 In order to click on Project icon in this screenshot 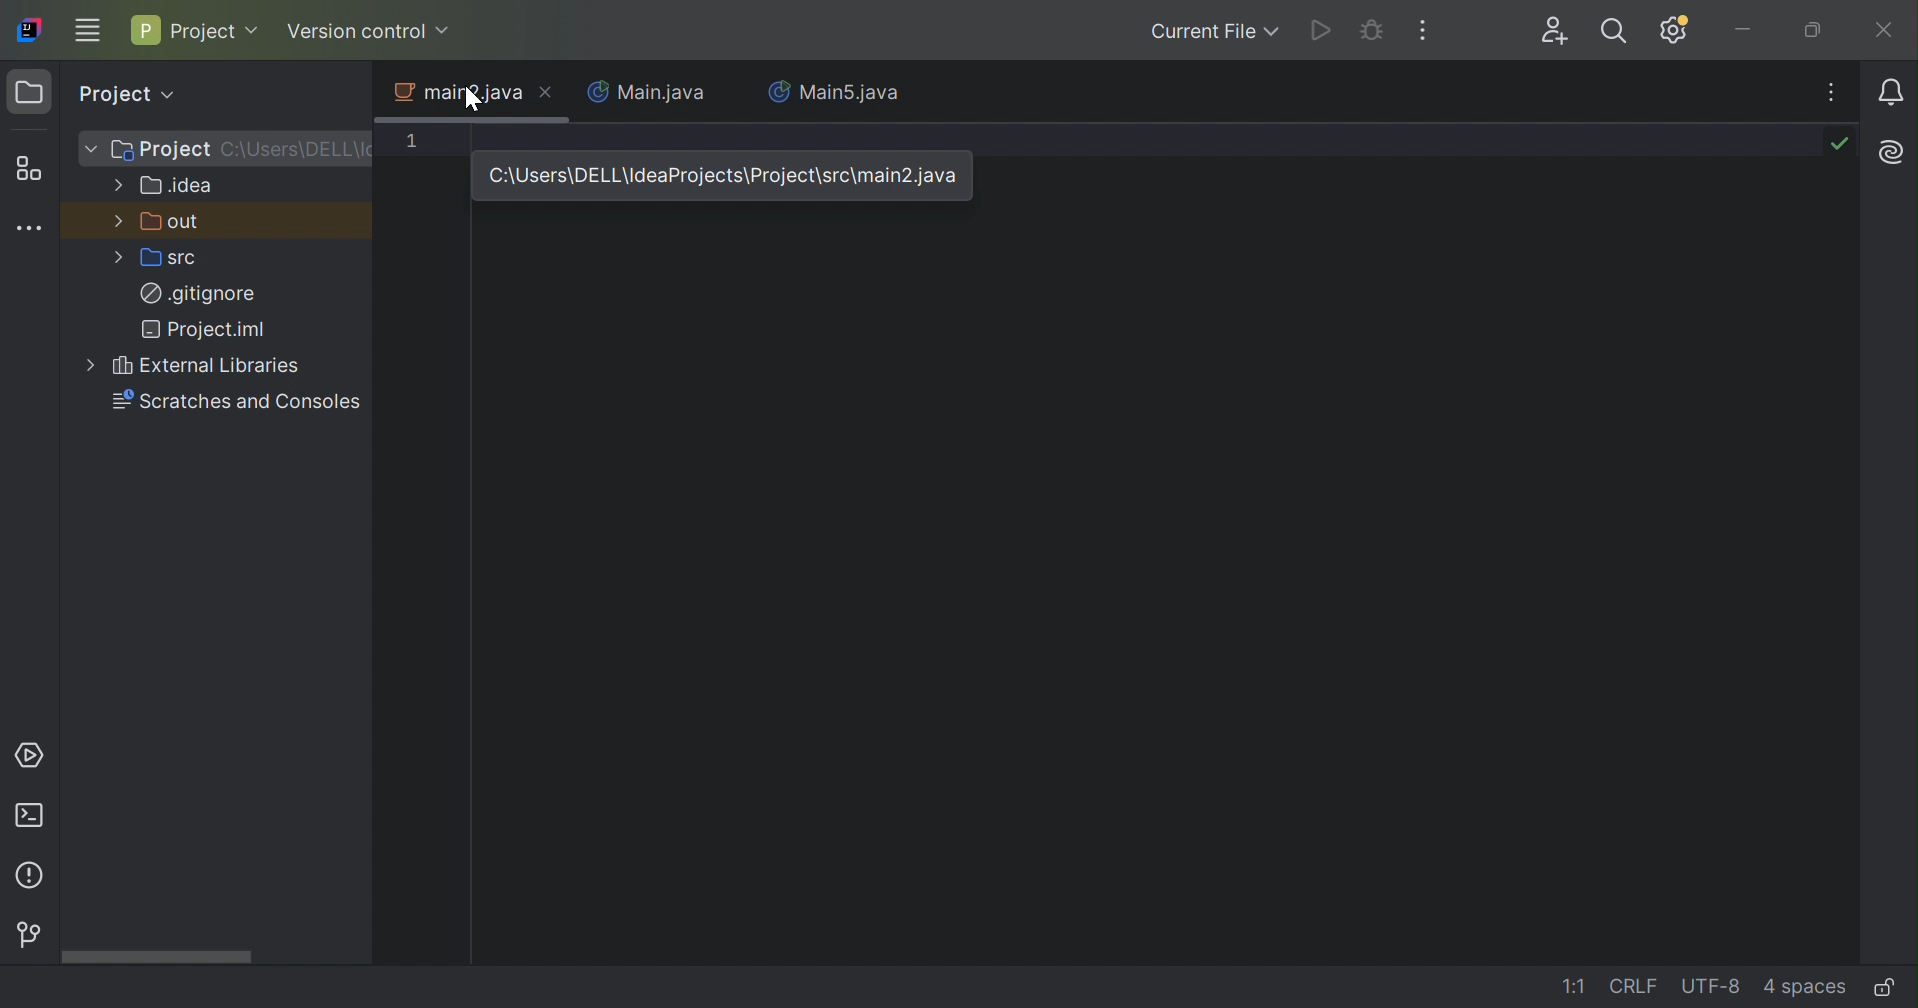, I will do `click(29, 94)`.